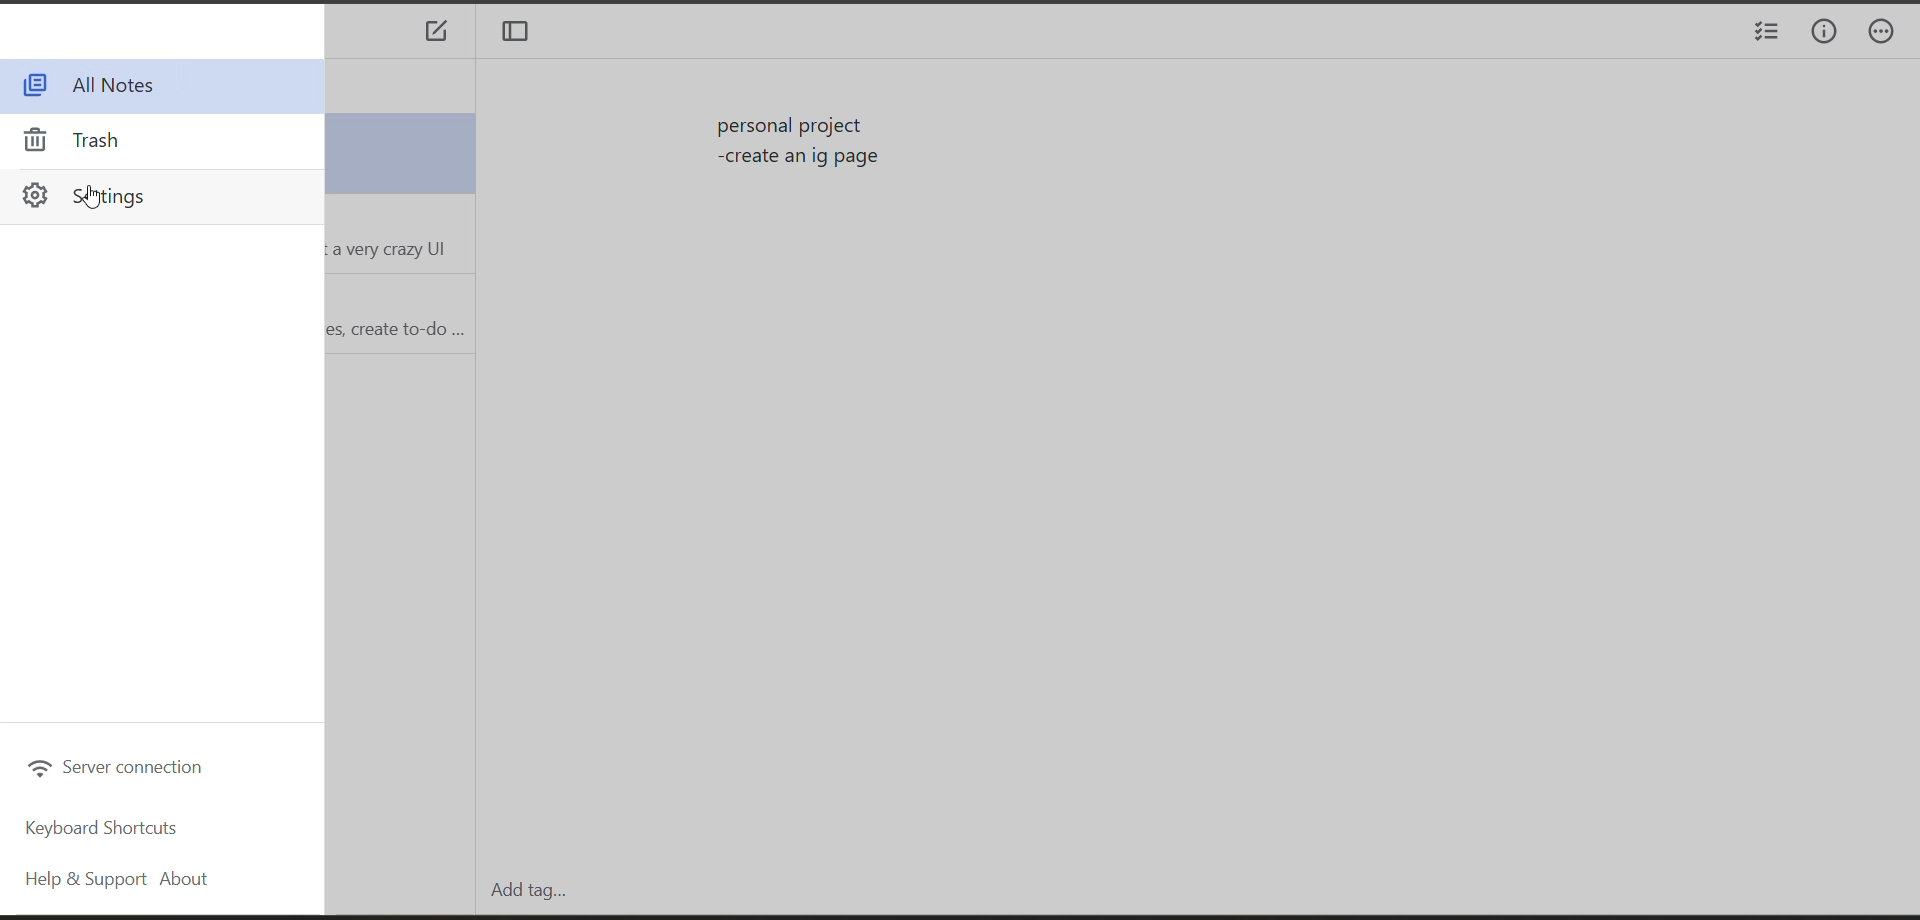  I want to click on keyboard shortcuts, so click(107, 829).